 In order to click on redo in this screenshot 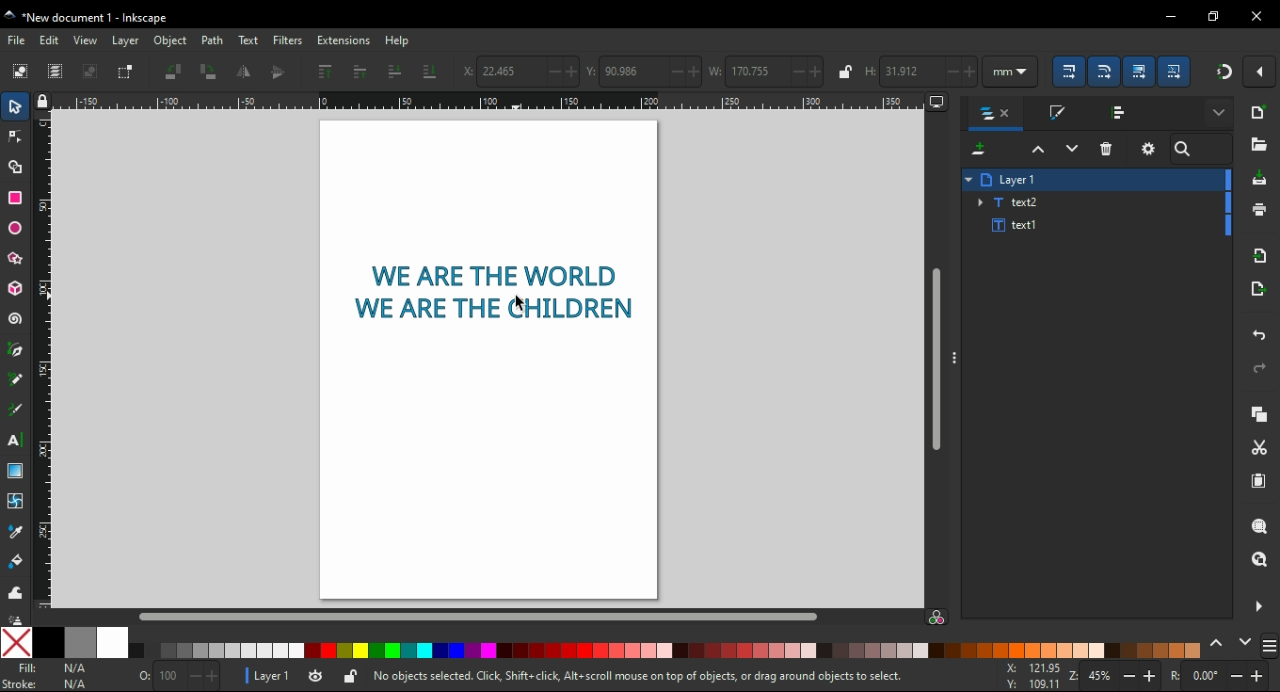, I will do `click(1260, 369)`.